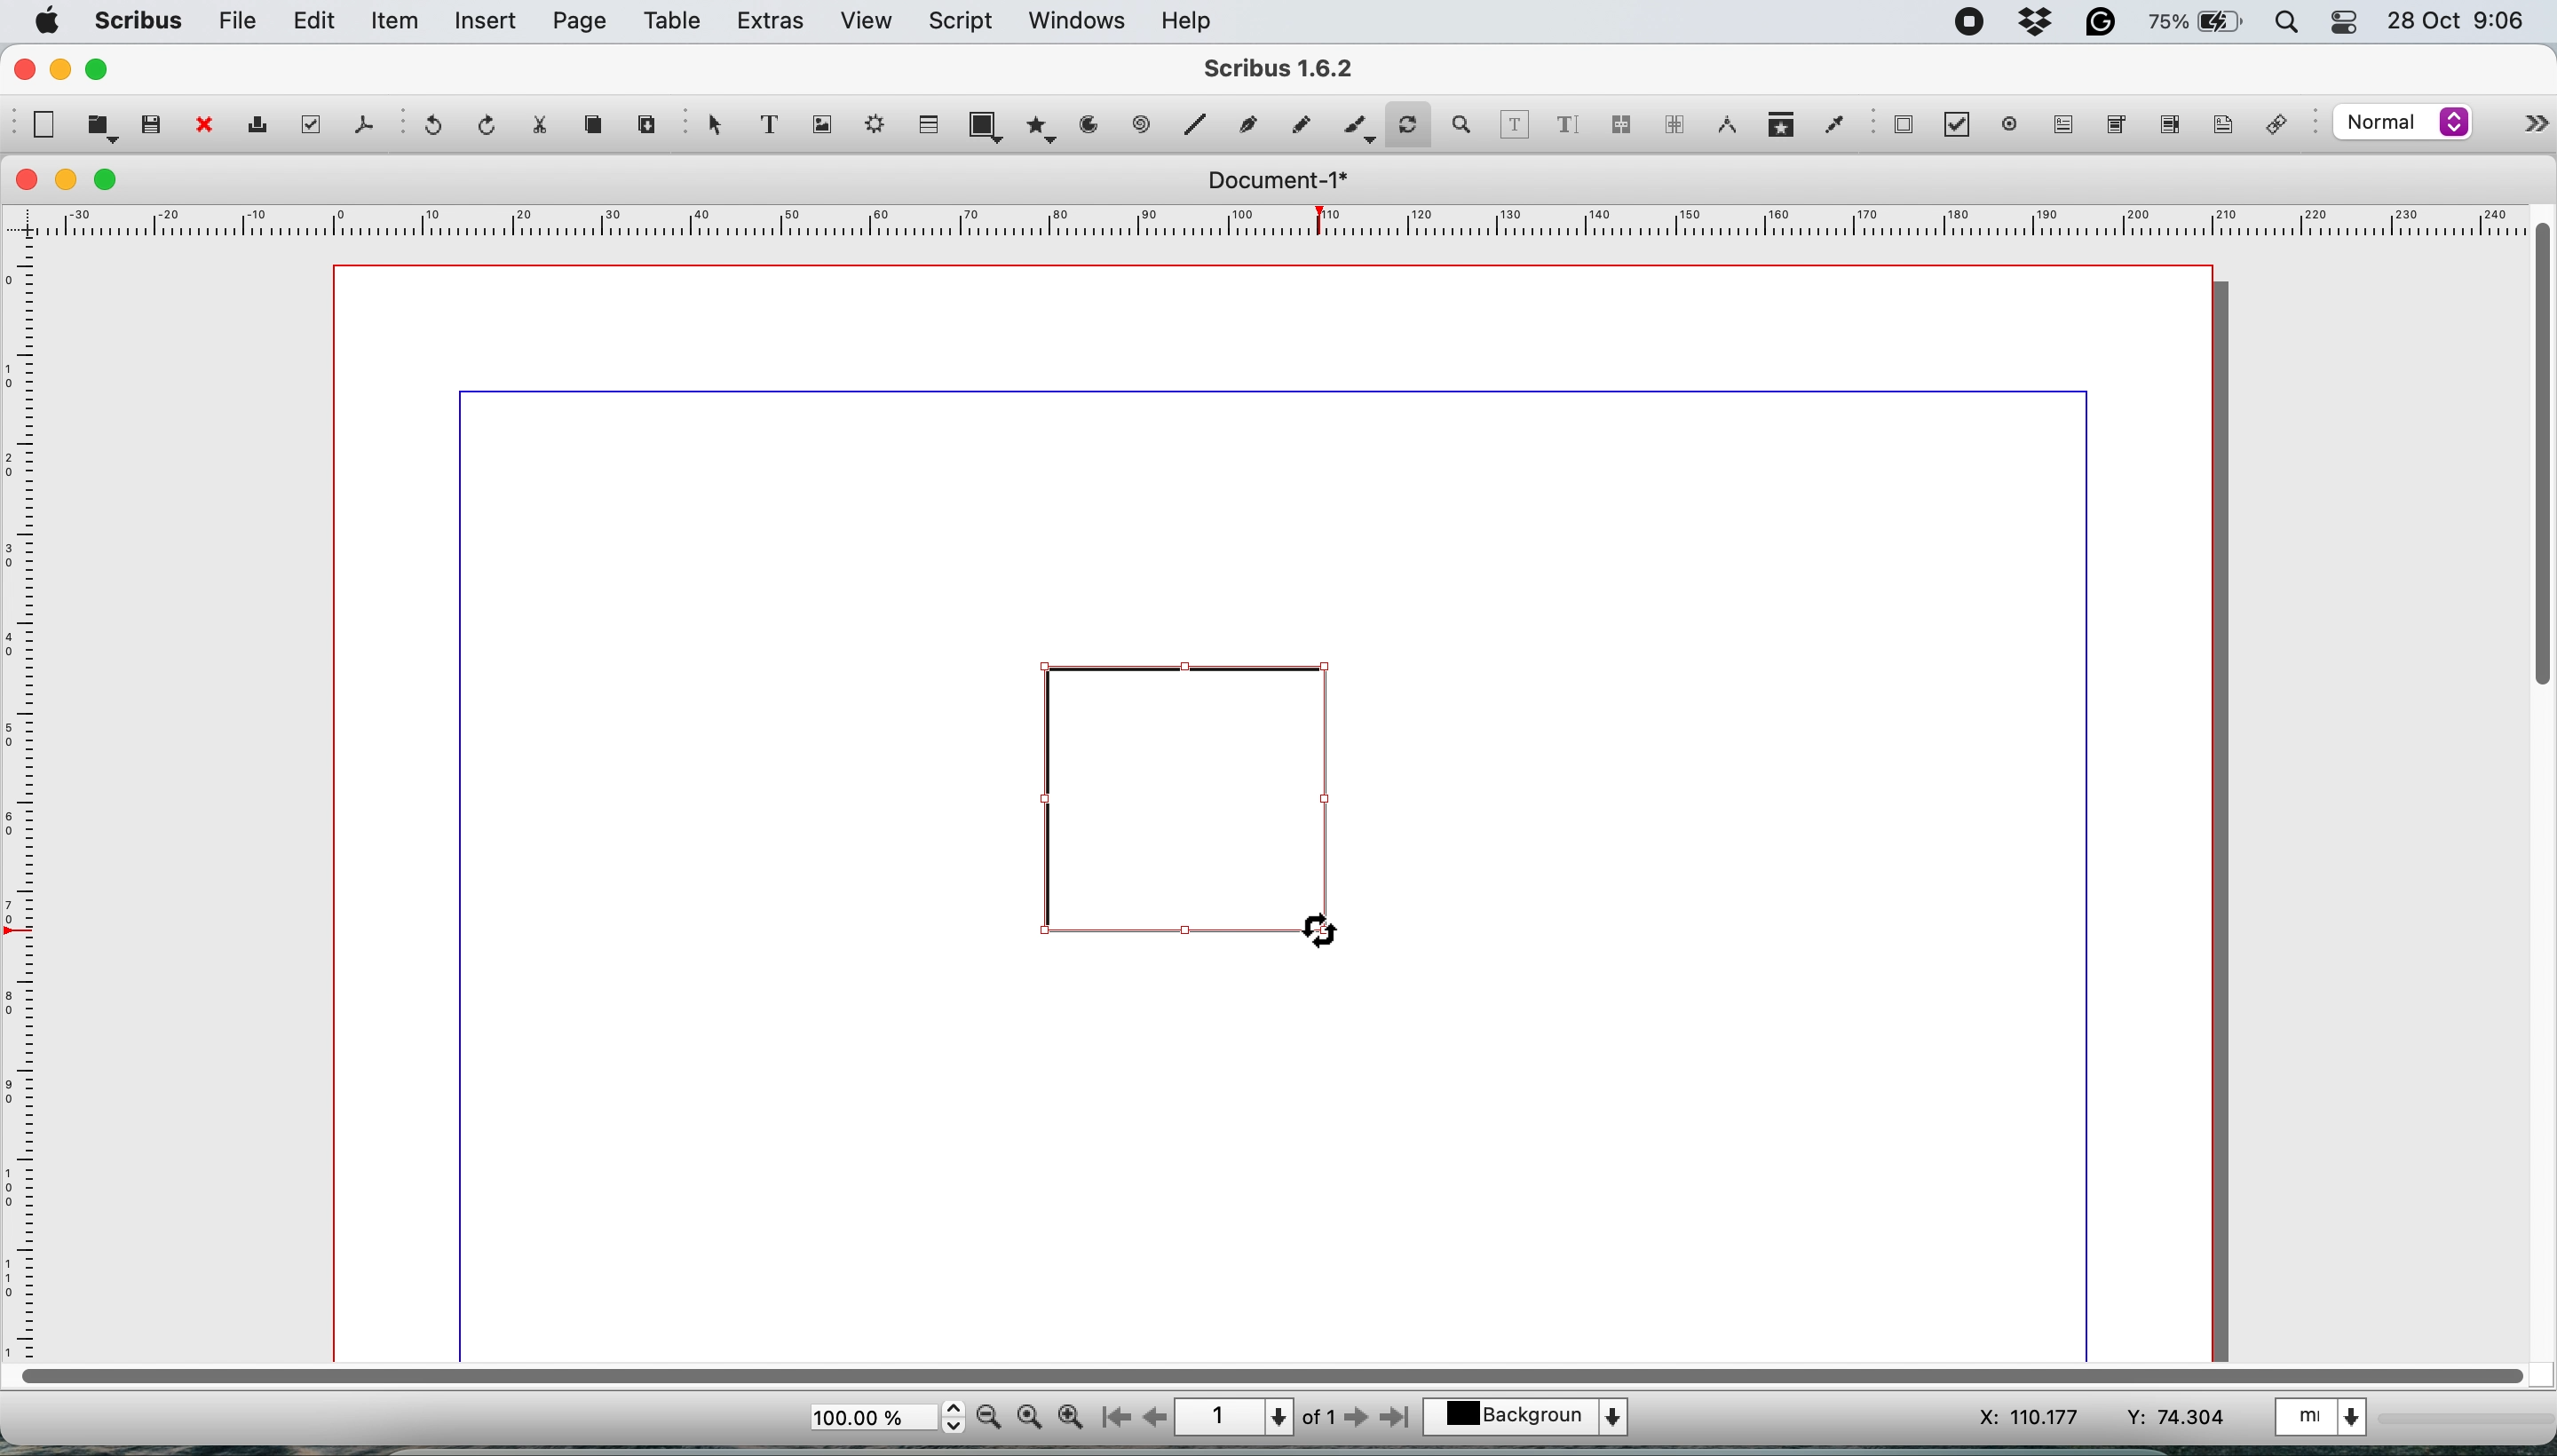 The width and height of the screenshot is (2557, 1456). Describe the element at coordinates (580, 22) in the screenshot. I see `page` at that location.